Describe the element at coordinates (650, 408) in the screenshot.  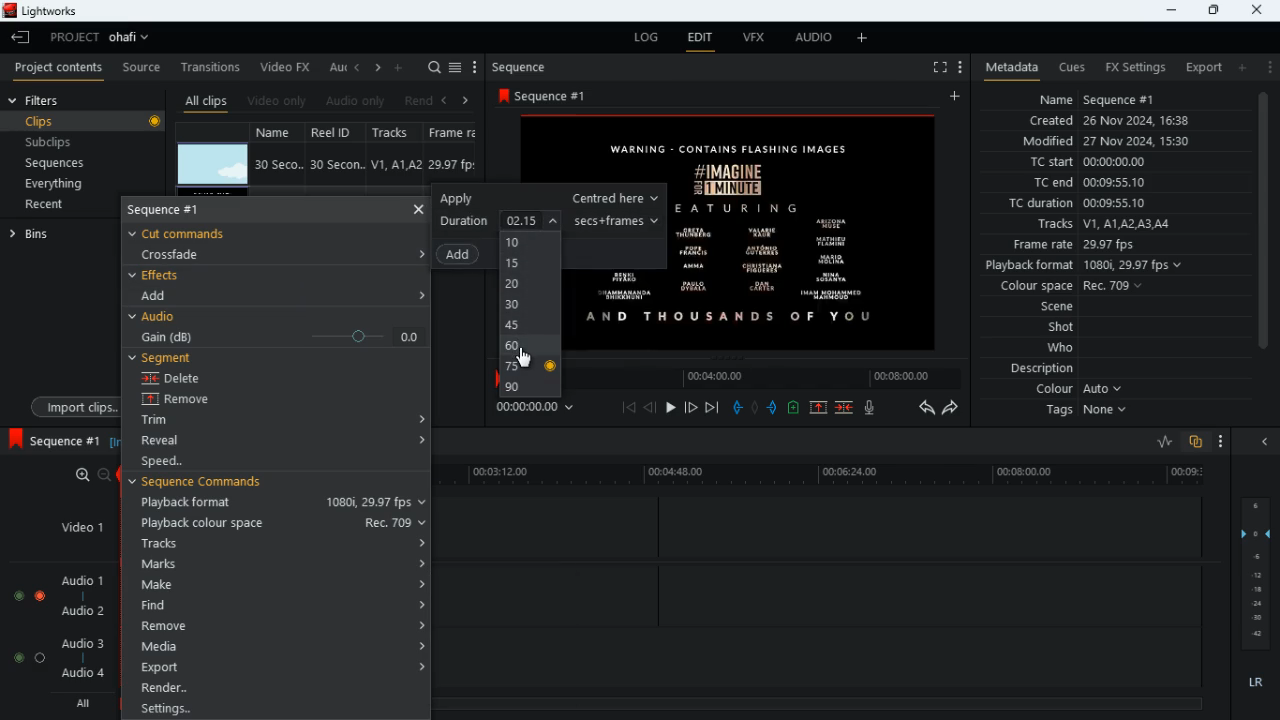
I see `back` at that location.